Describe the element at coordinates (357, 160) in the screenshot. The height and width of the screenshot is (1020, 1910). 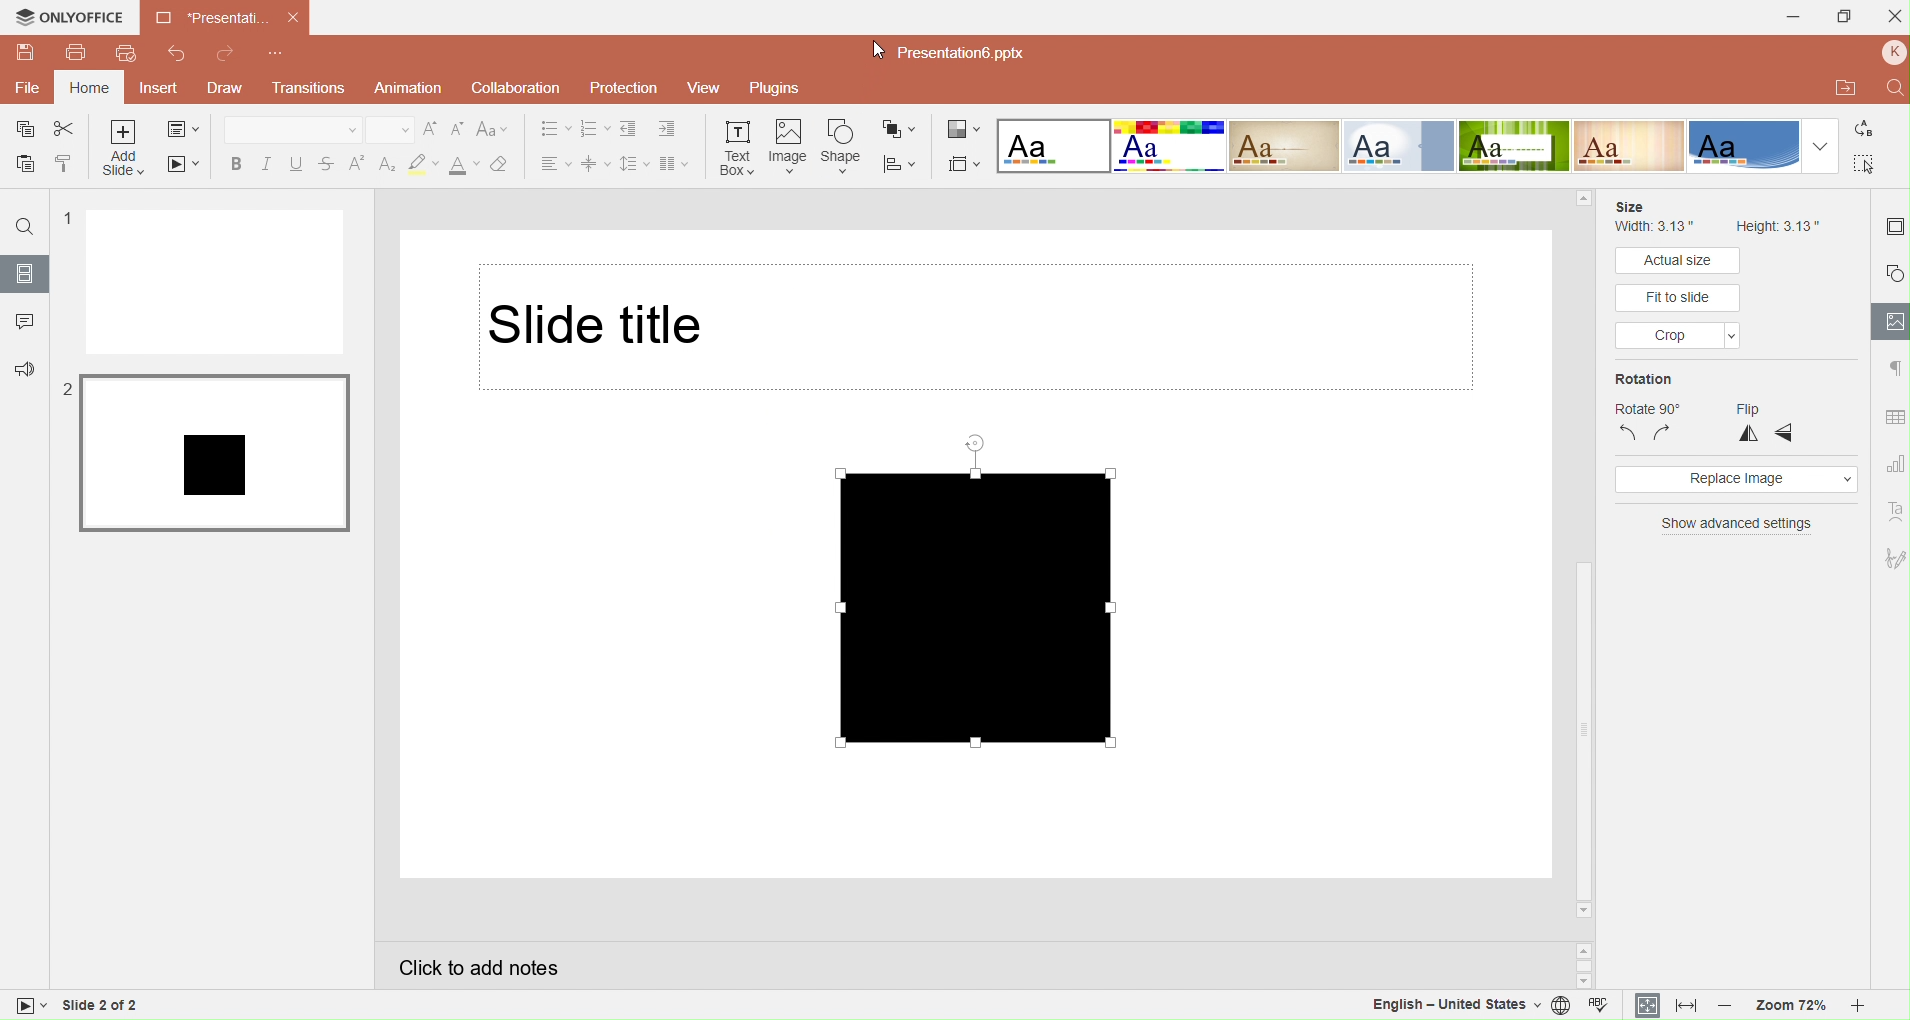
I see `Superscript` at that location.